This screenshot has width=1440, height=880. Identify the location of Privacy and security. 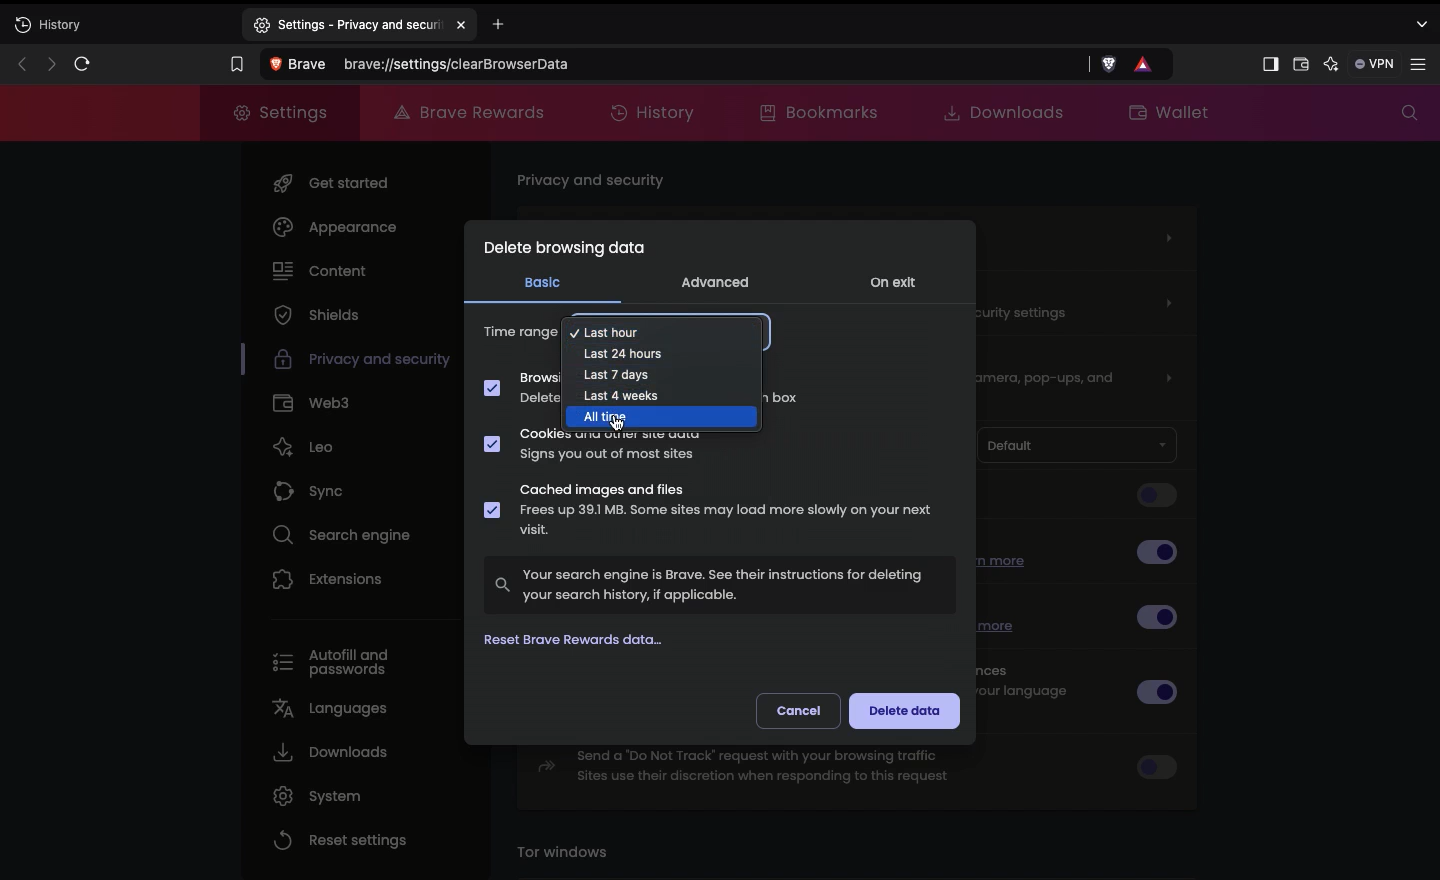
(345, 362).